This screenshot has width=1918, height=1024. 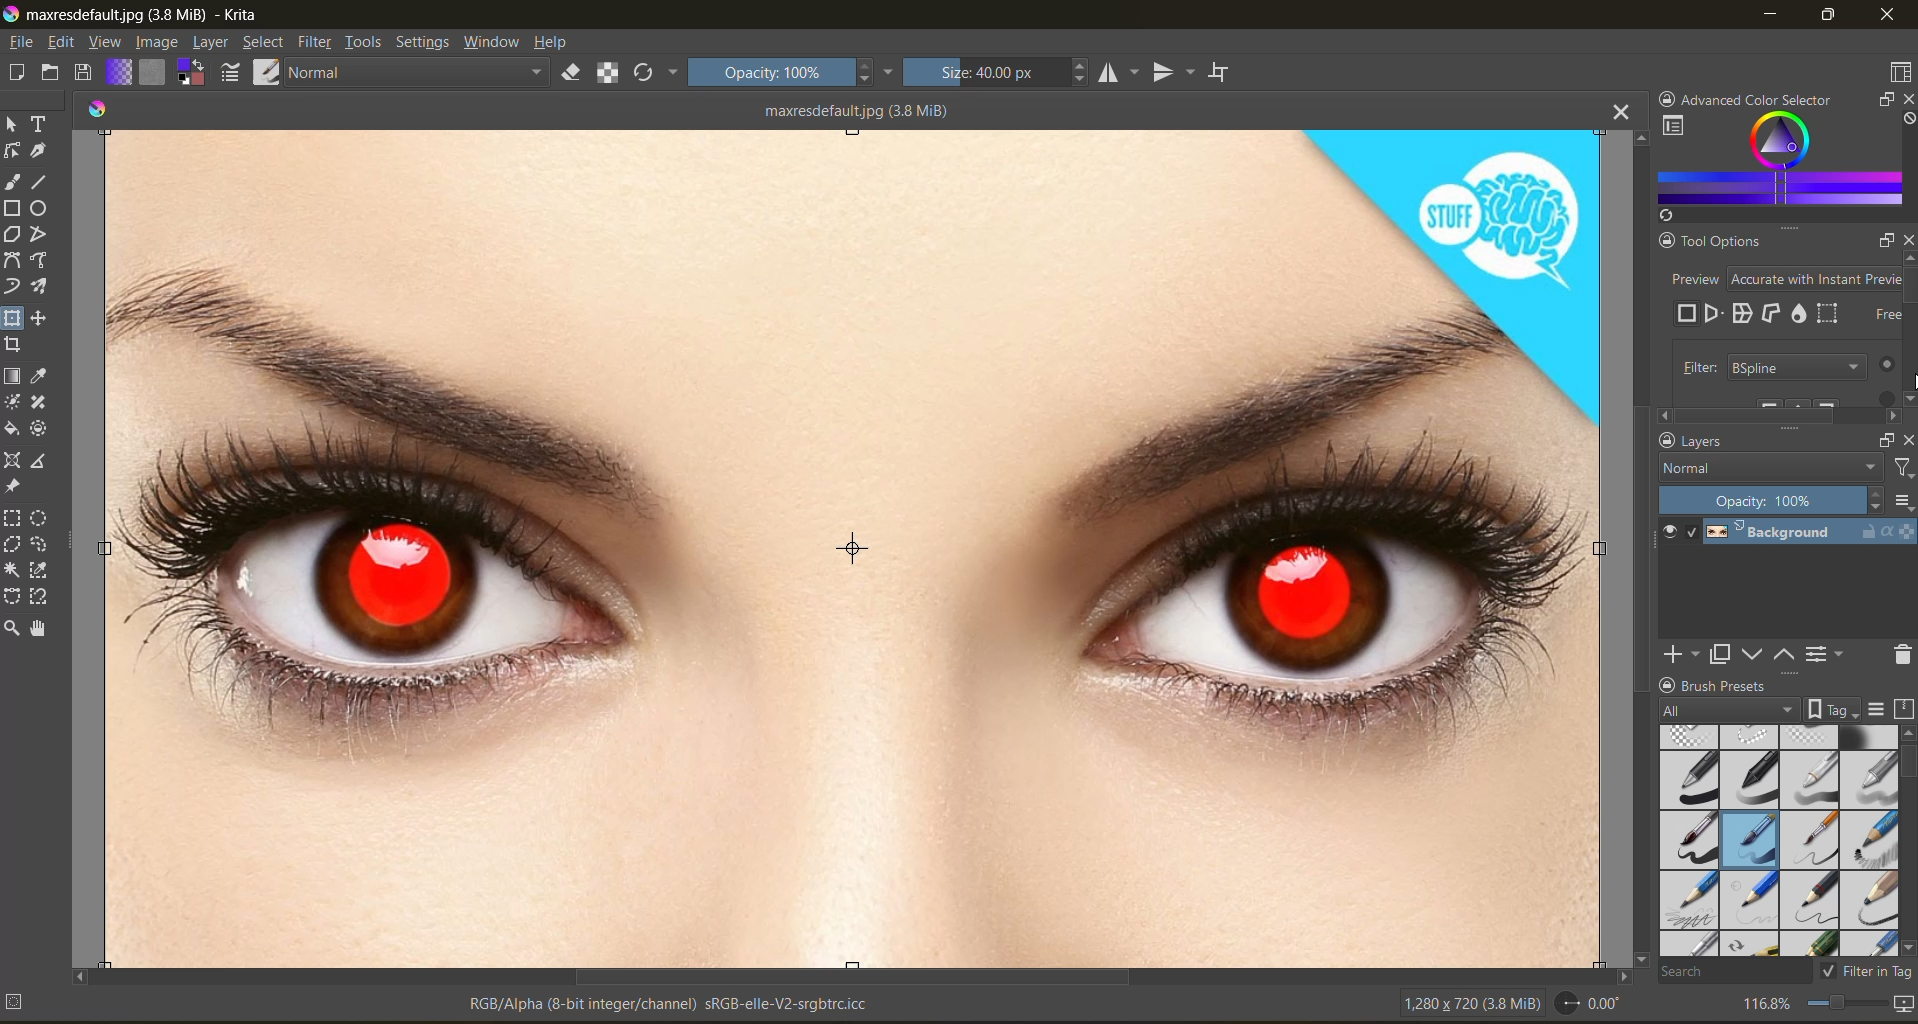 What do you see at coordinates (577, 72) in the screenshot?
I see `set eraser mode` at bounding box center [577, 72].